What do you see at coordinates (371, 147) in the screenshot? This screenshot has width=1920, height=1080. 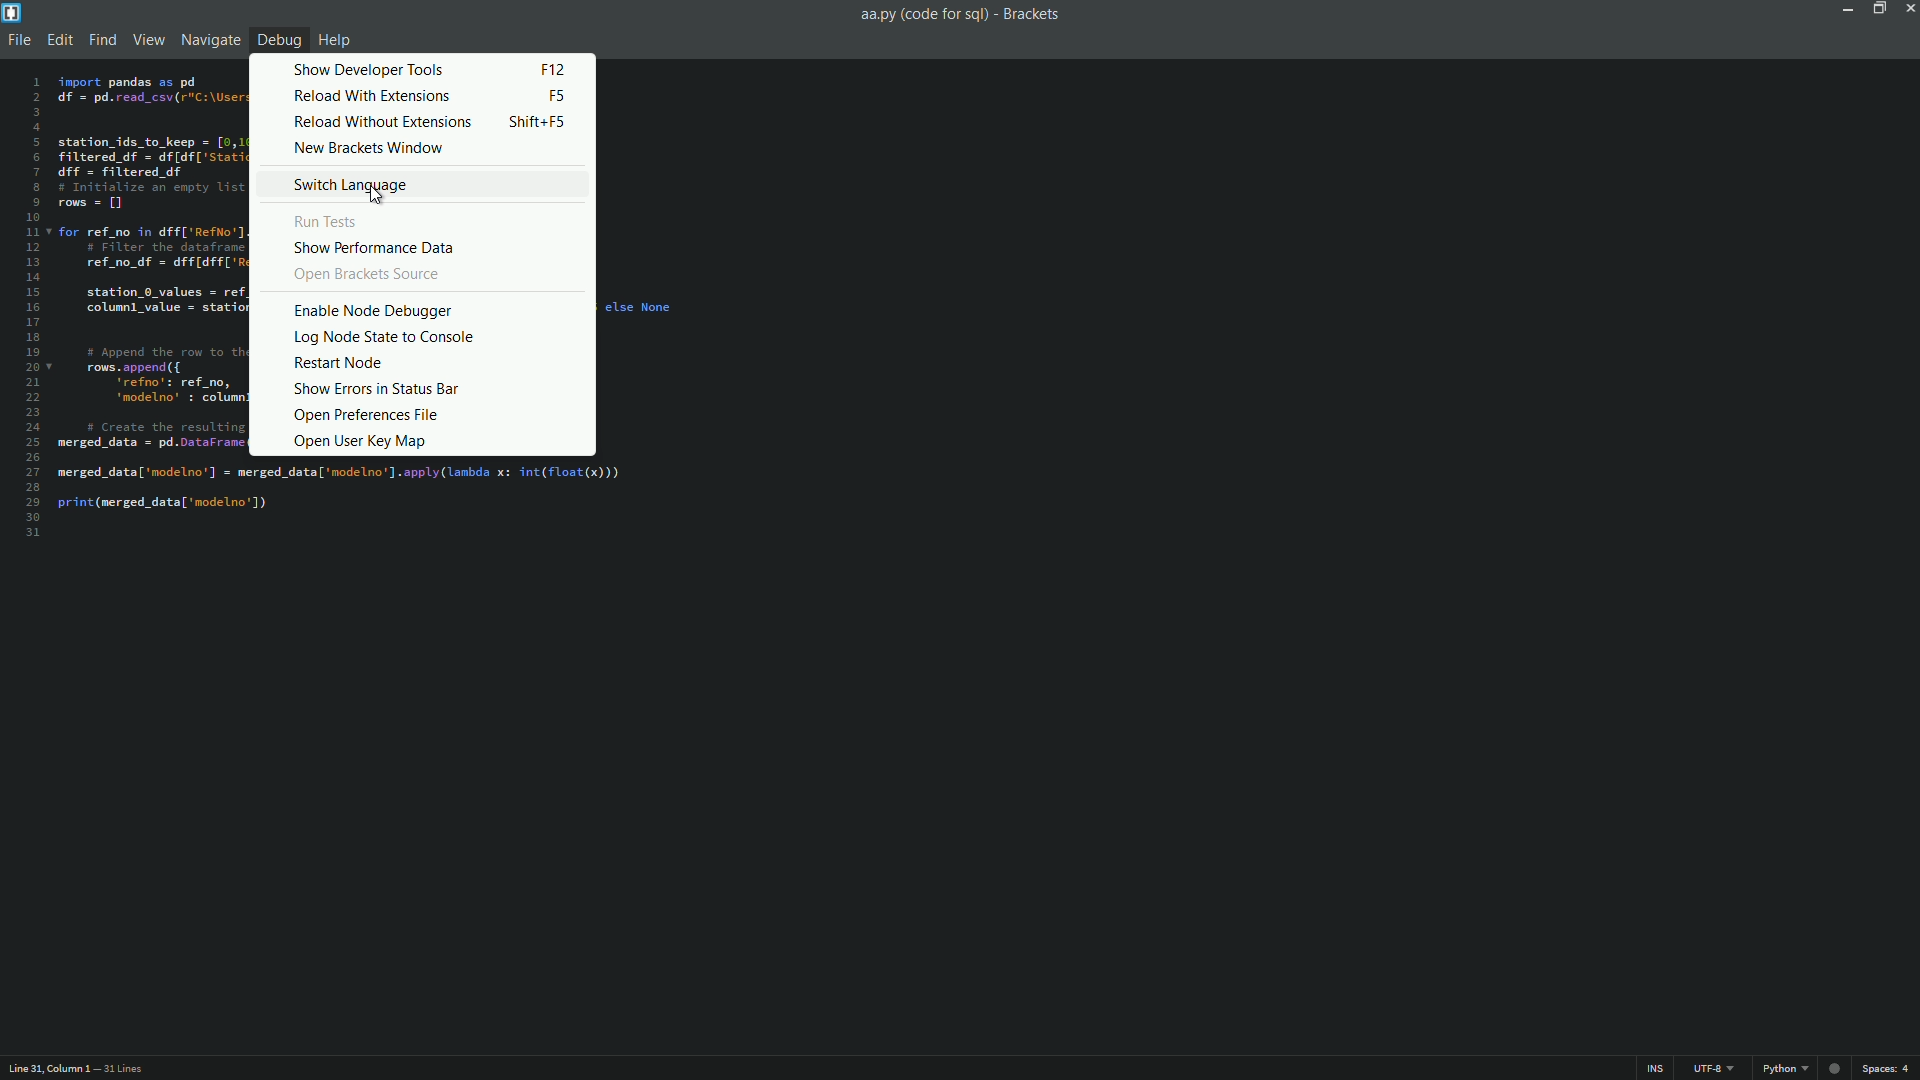 I see `new brackets window` at bounding box center [371, 147].